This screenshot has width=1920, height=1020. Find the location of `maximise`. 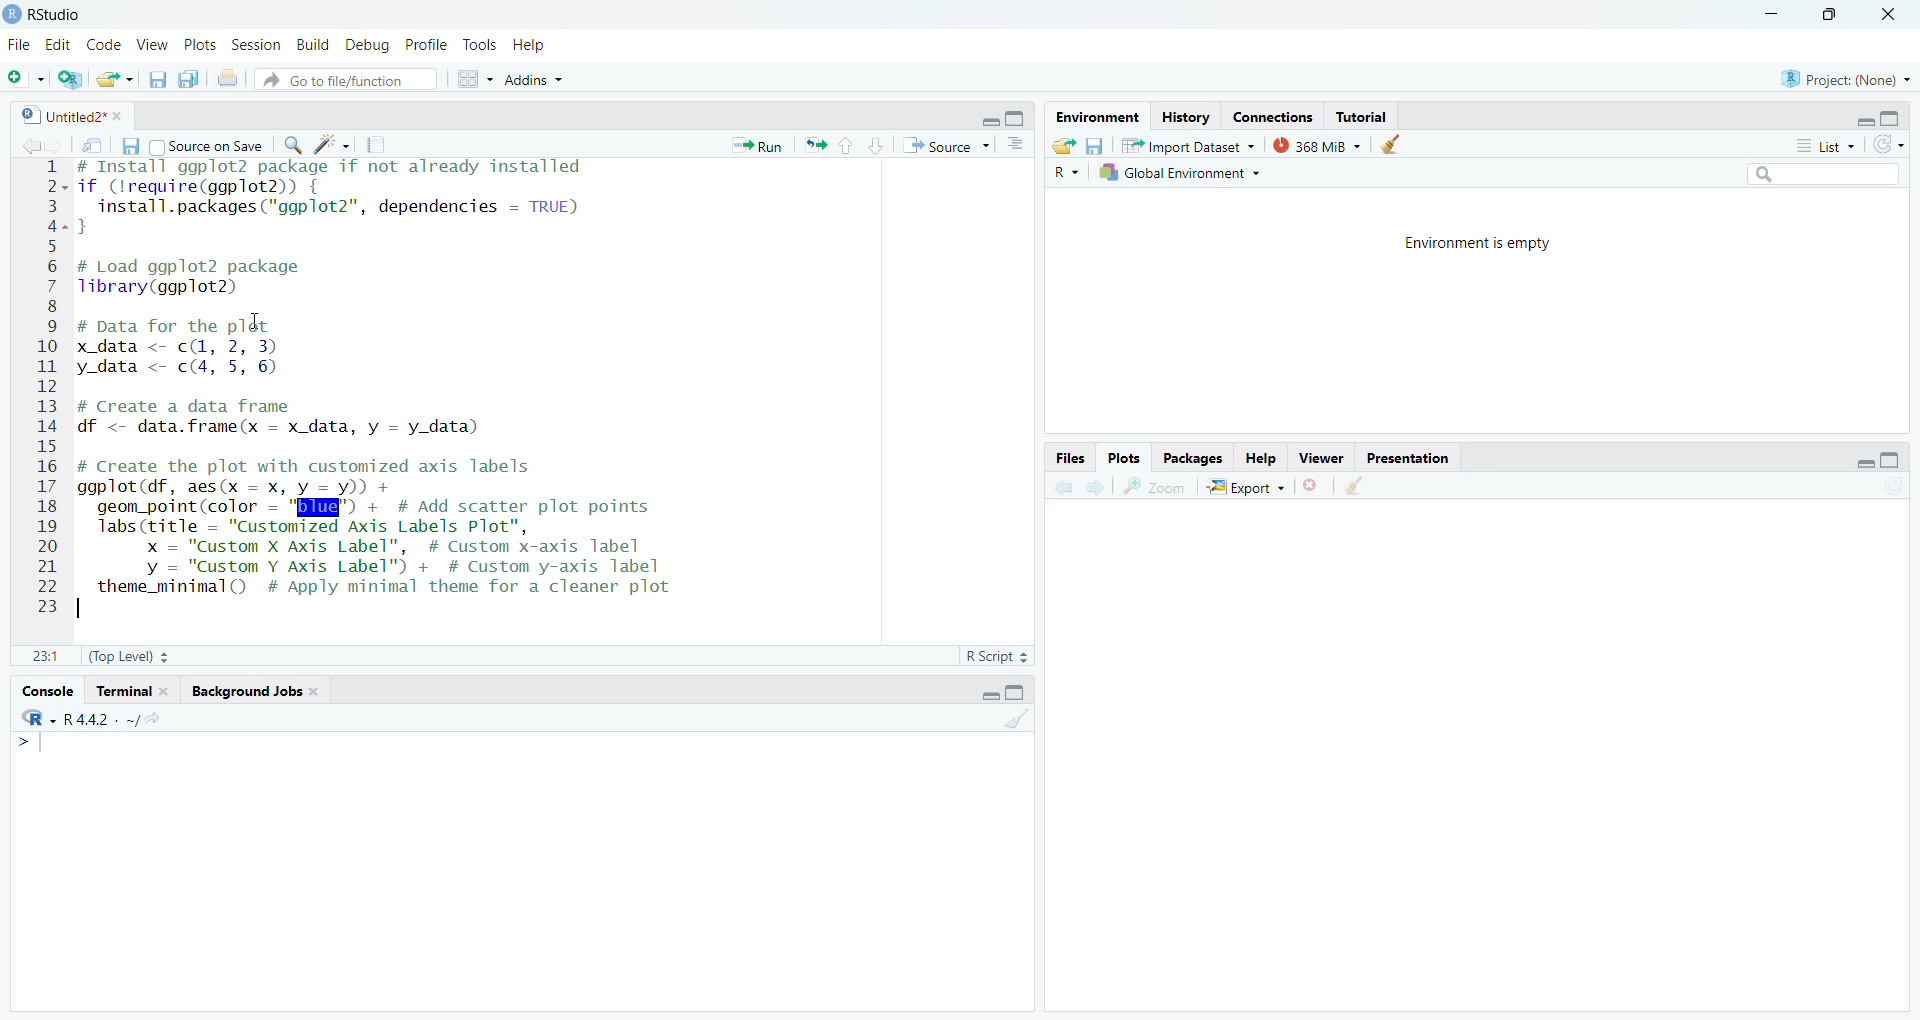

maximise is located at coordinates (1014, 119).